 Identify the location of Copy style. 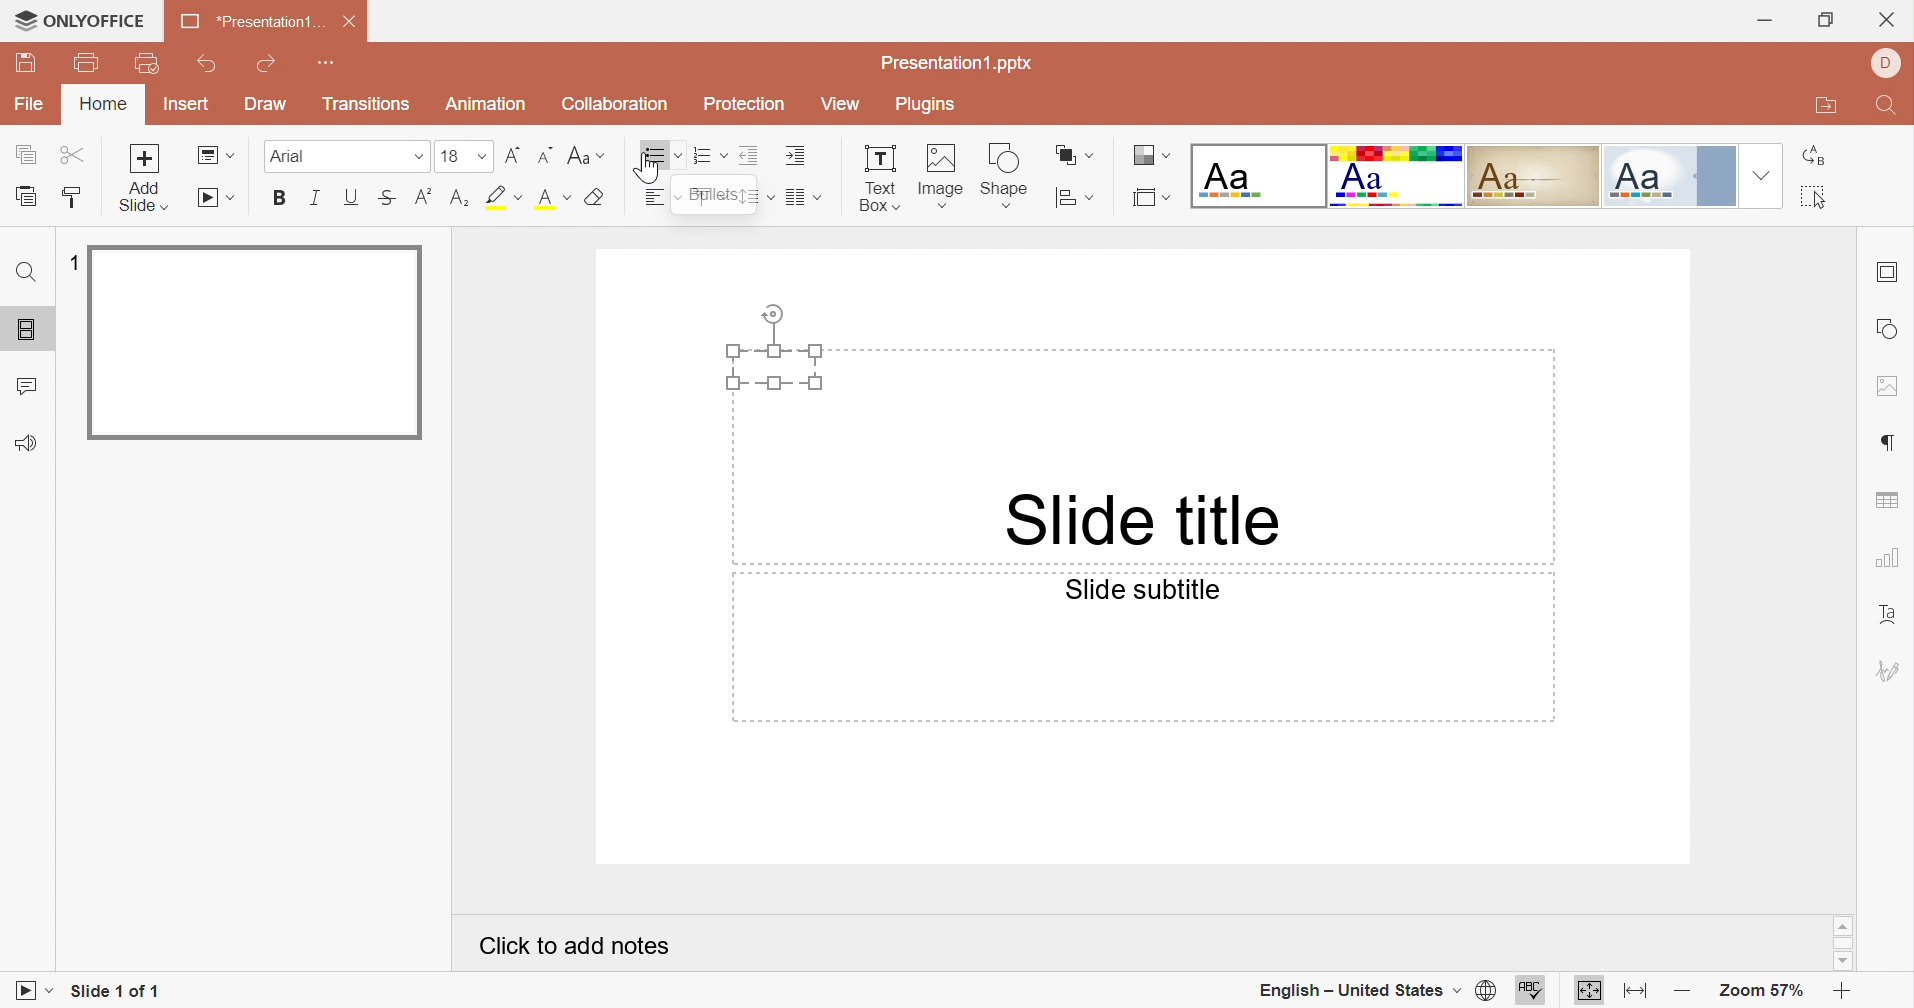
(74, 202).